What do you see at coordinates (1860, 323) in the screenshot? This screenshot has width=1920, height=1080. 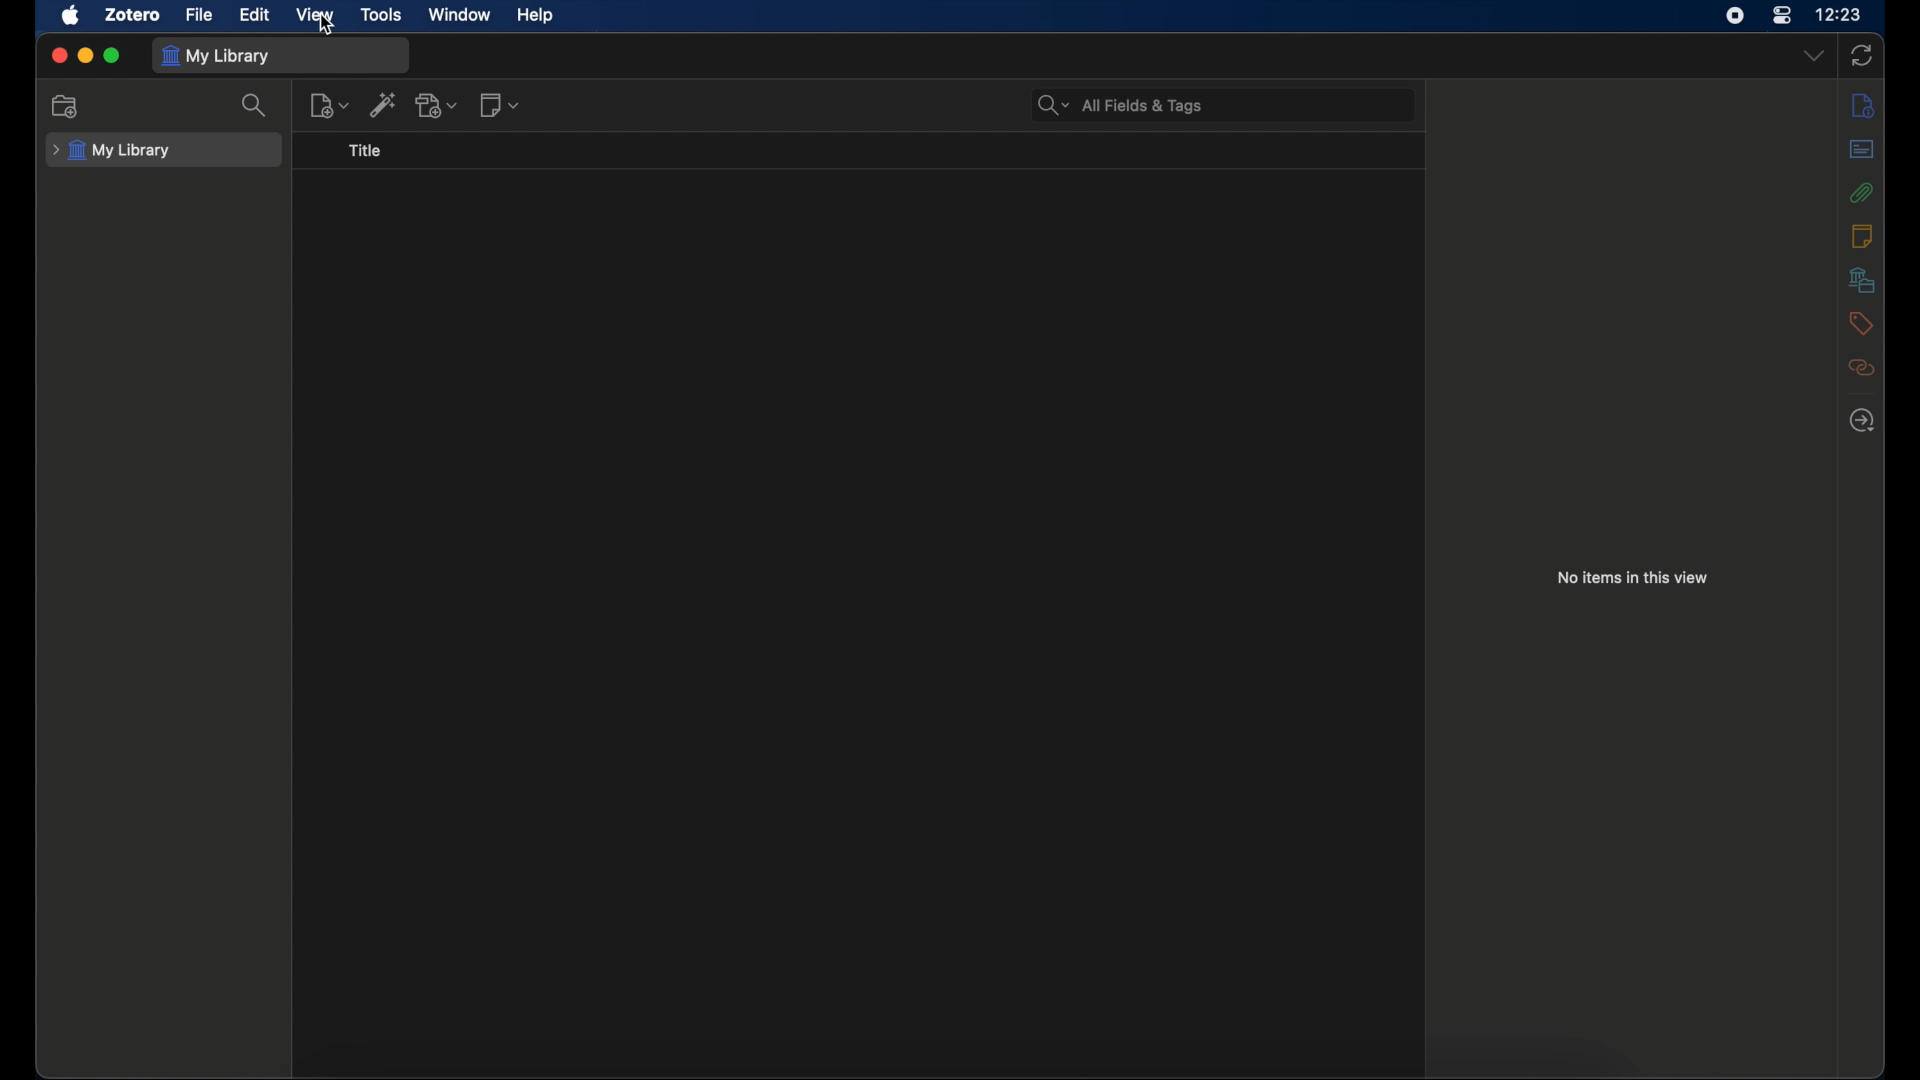 I see `tags` at bounding box center [1860, 323].